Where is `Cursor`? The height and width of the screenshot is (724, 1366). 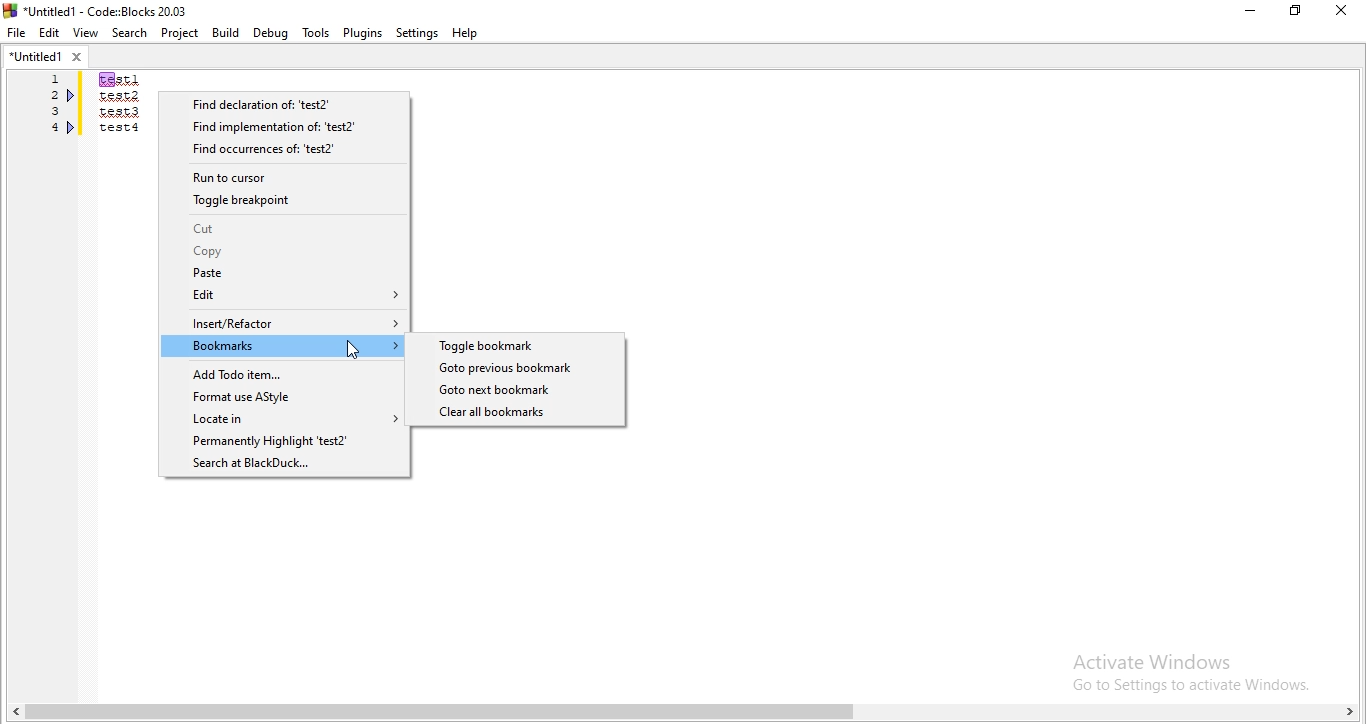
Cursor is located at coordinates (357, 350).